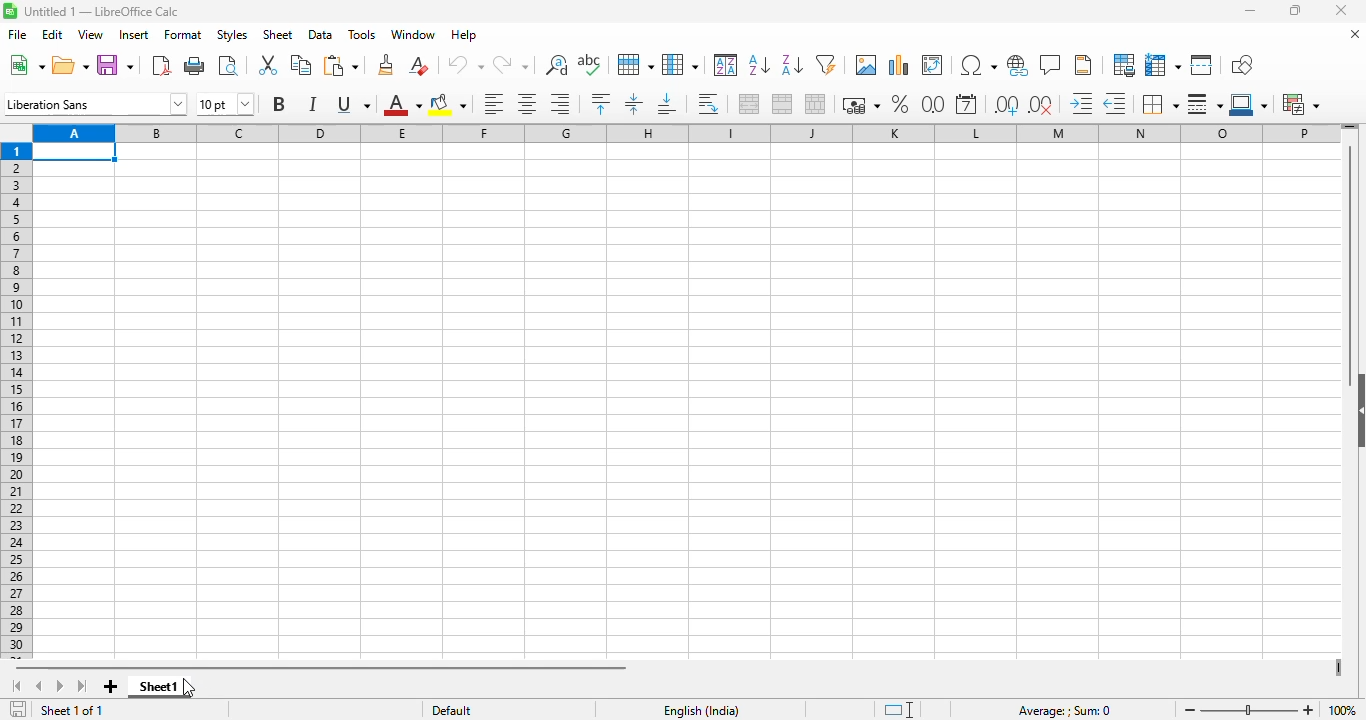  Describe the element at coordinates (511, 65) in the screenshot. I see `redo` at that location.